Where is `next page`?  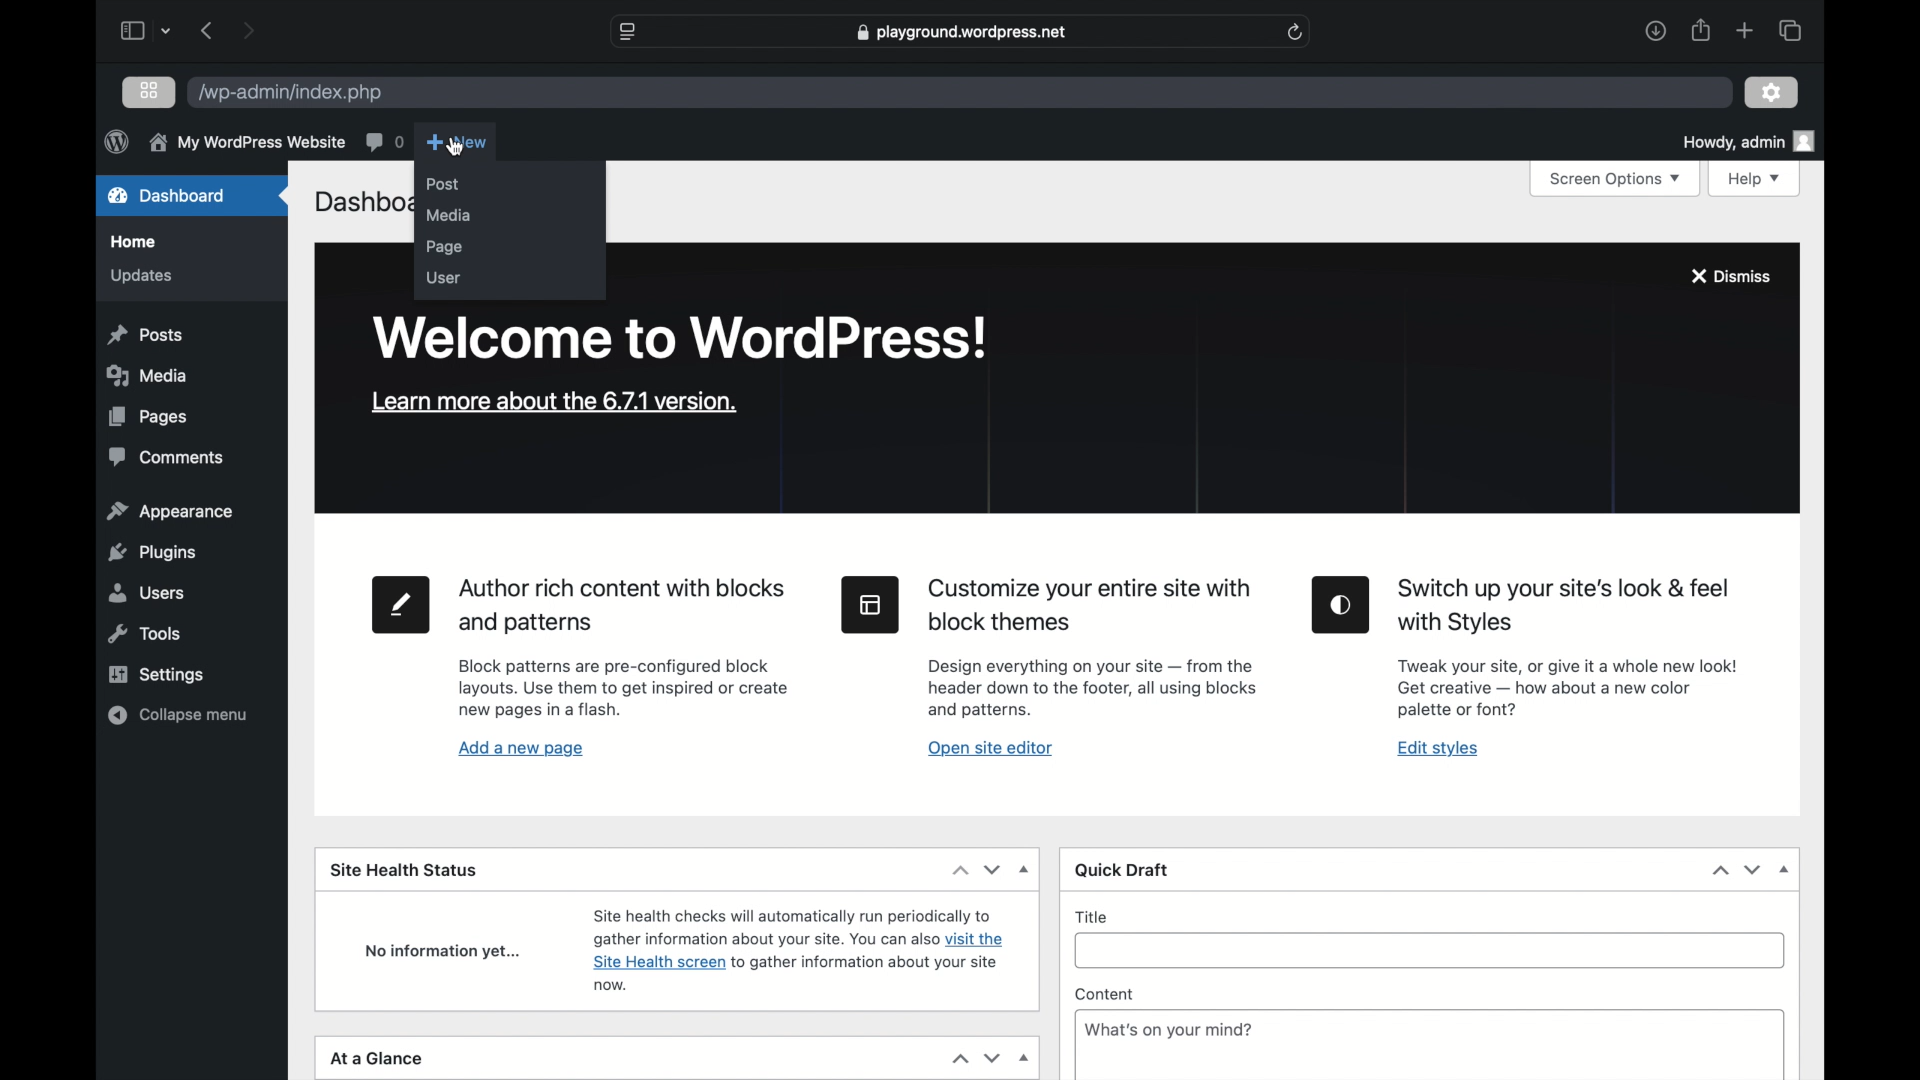
next page is located at coordinates (248, 30).